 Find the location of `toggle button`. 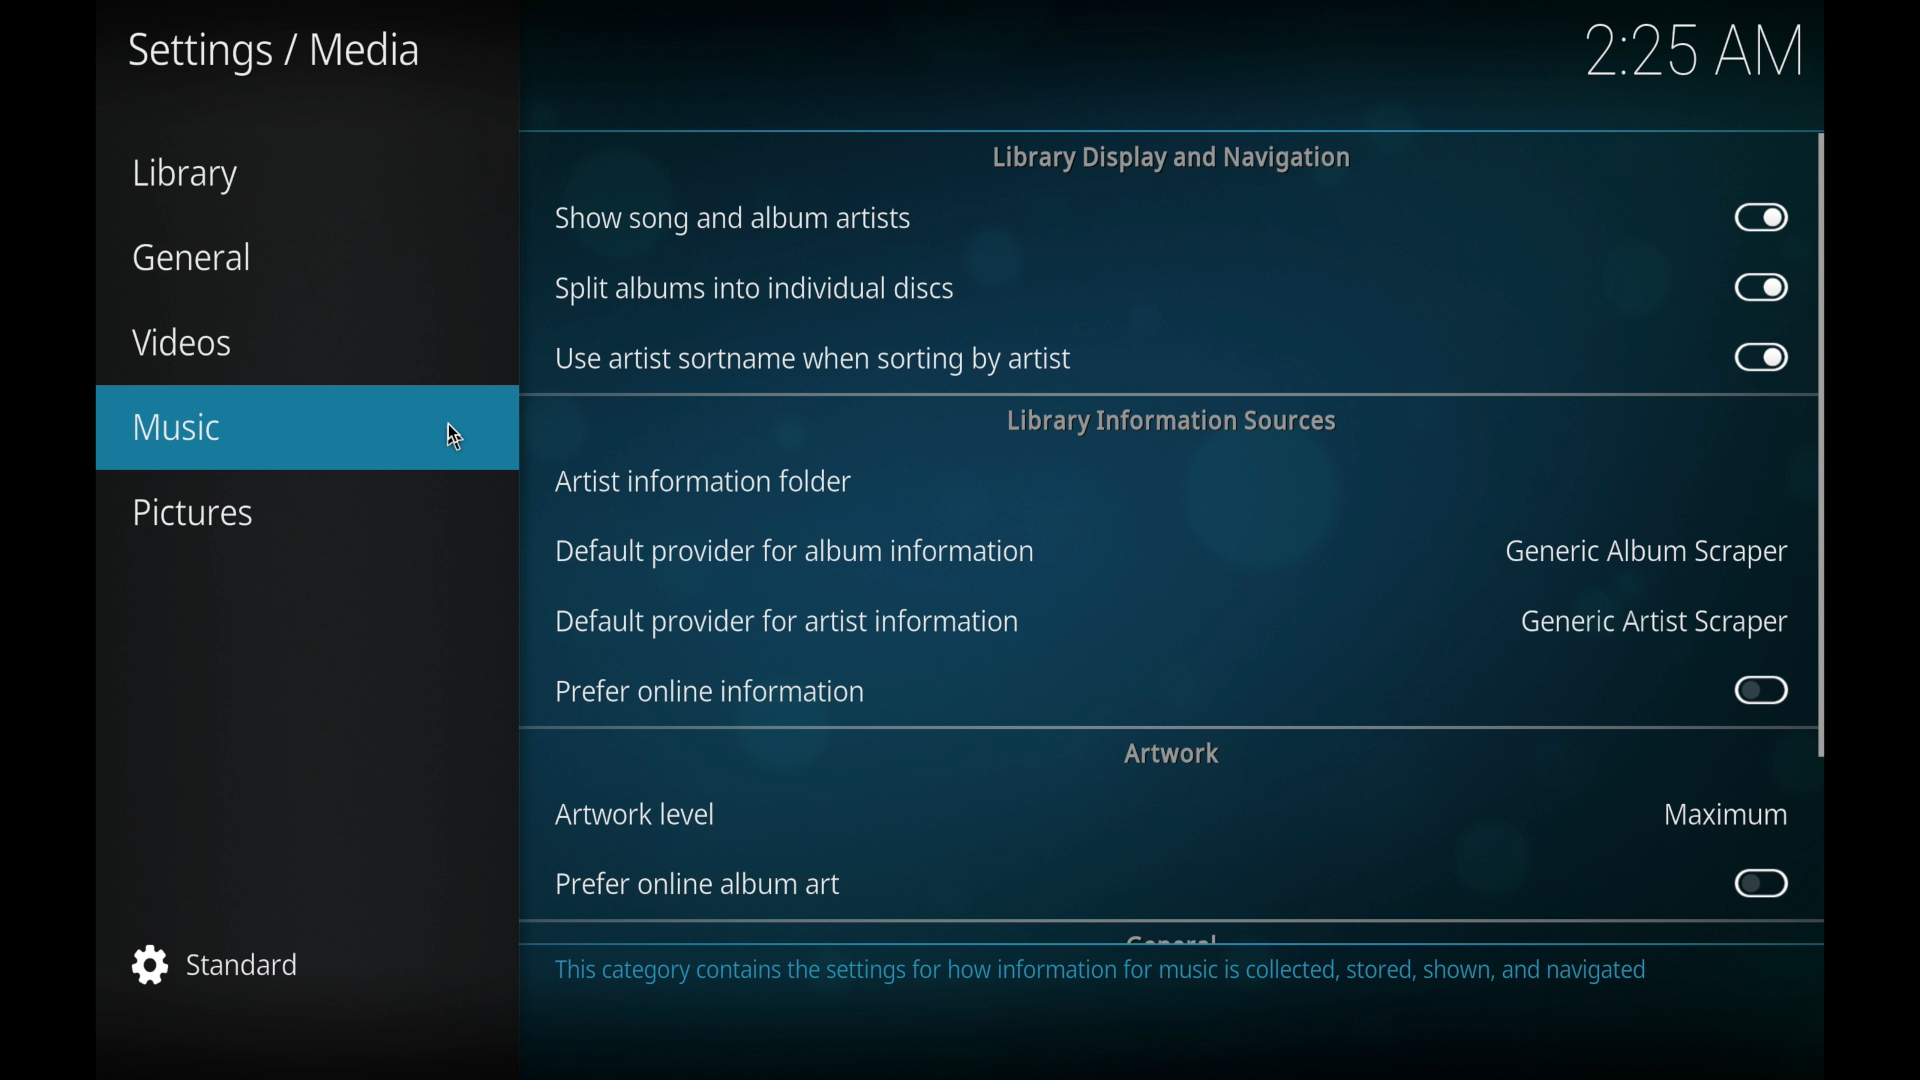

toggle button is located at coordinates (1762, 217).